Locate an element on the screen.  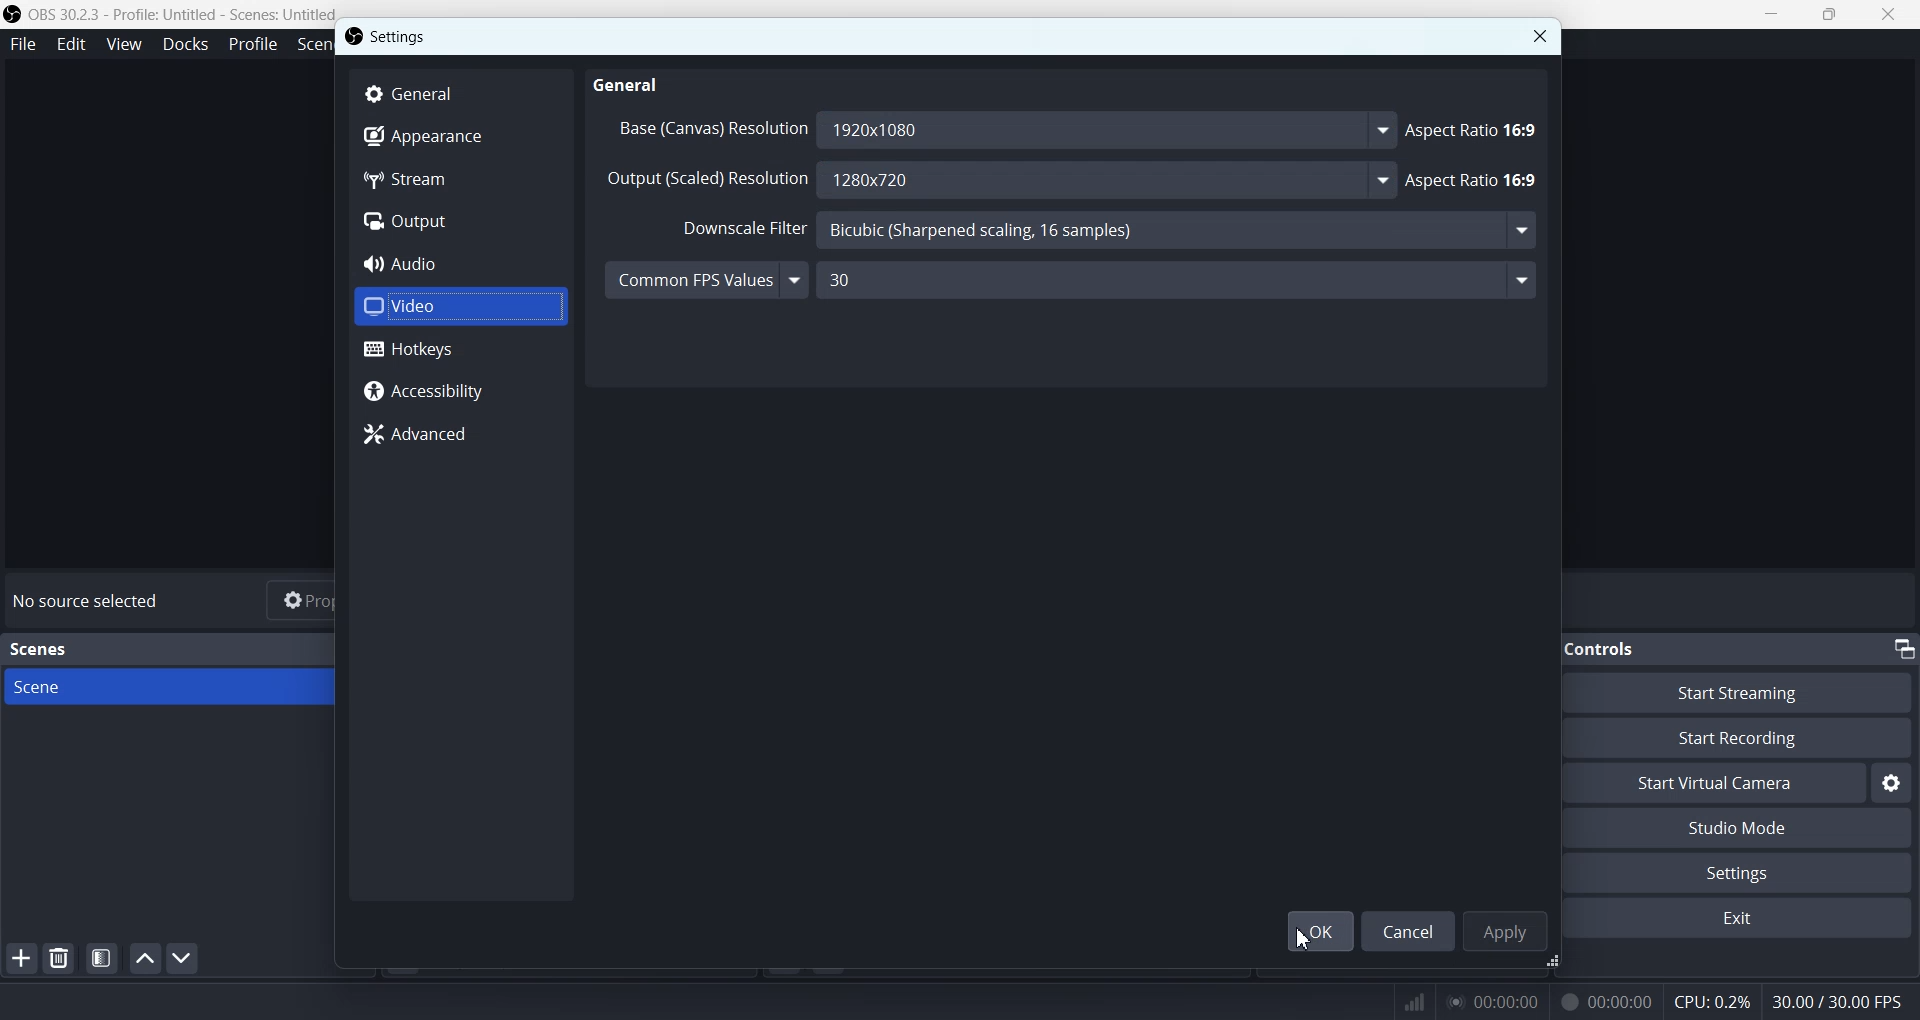
Window adjuster is located at coordinates (1555, 964).